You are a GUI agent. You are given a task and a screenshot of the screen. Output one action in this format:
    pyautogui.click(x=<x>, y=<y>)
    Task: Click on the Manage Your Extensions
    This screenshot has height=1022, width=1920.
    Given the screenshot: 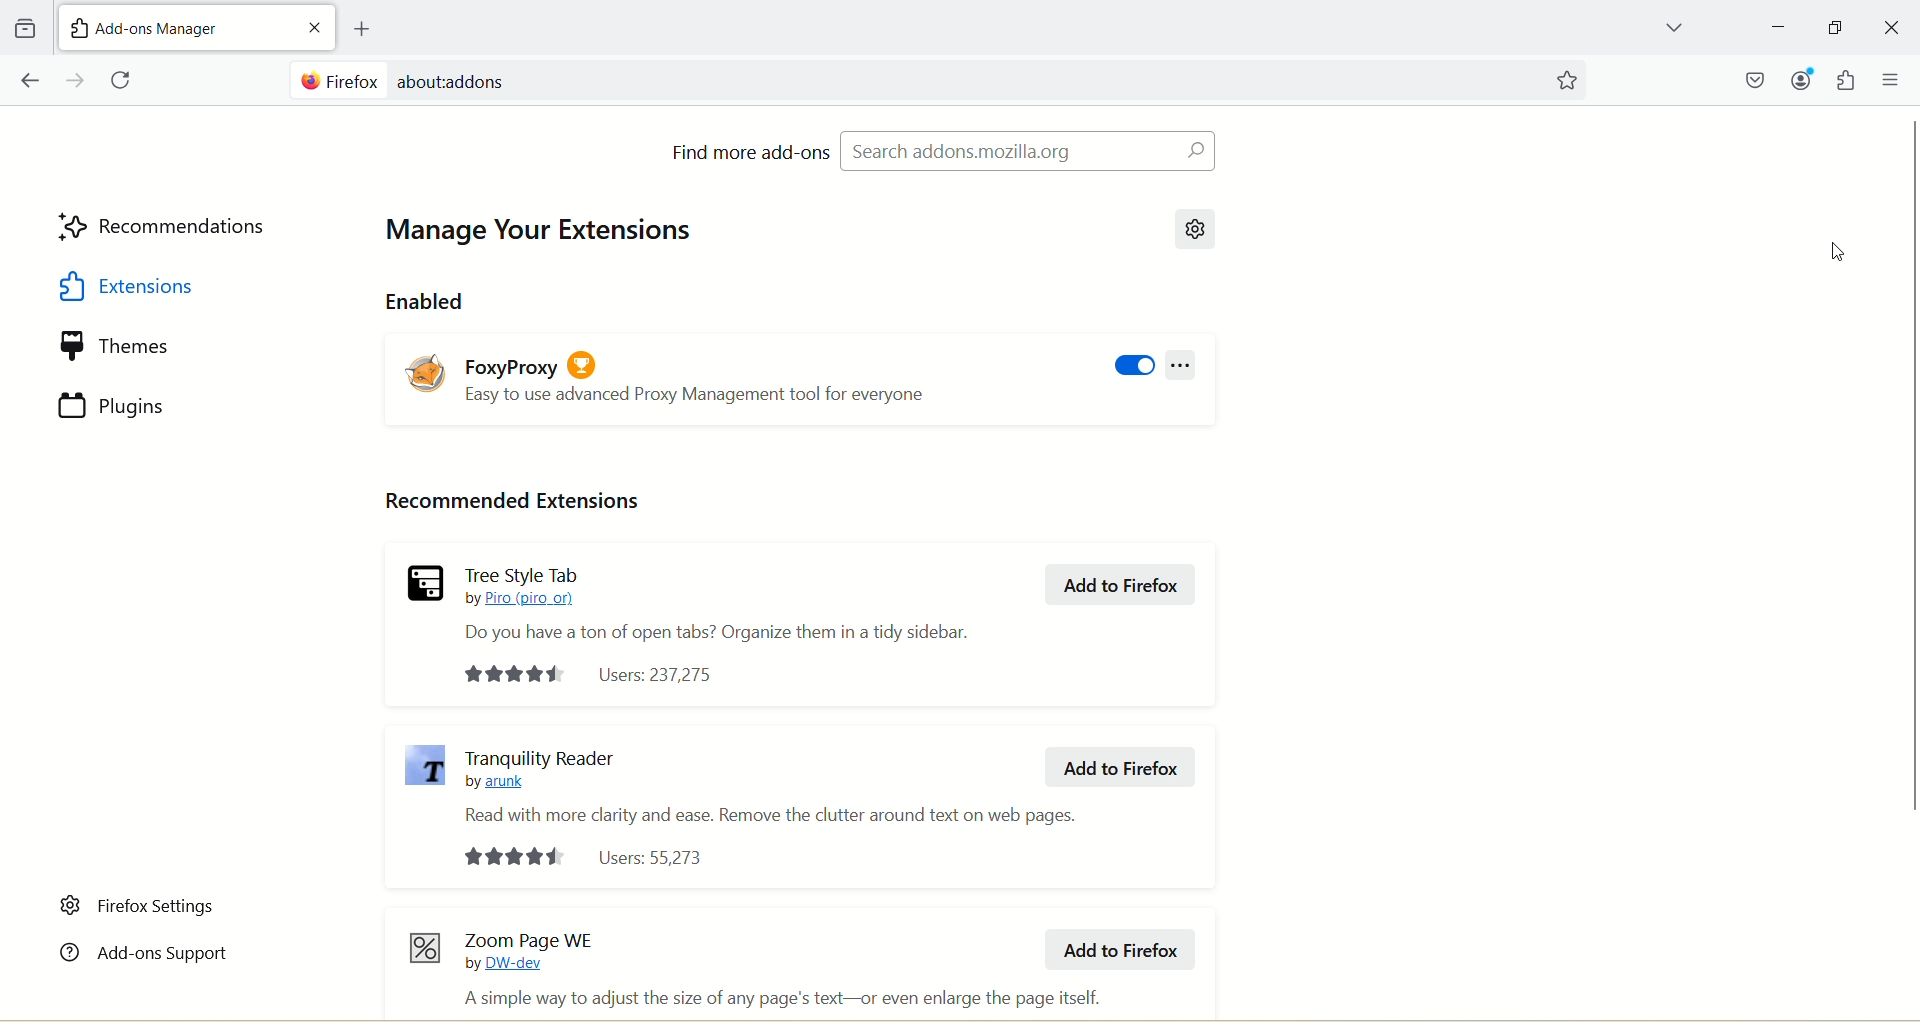 What is the action you would take?
    pyautogui.click(x=553, y=233)
    